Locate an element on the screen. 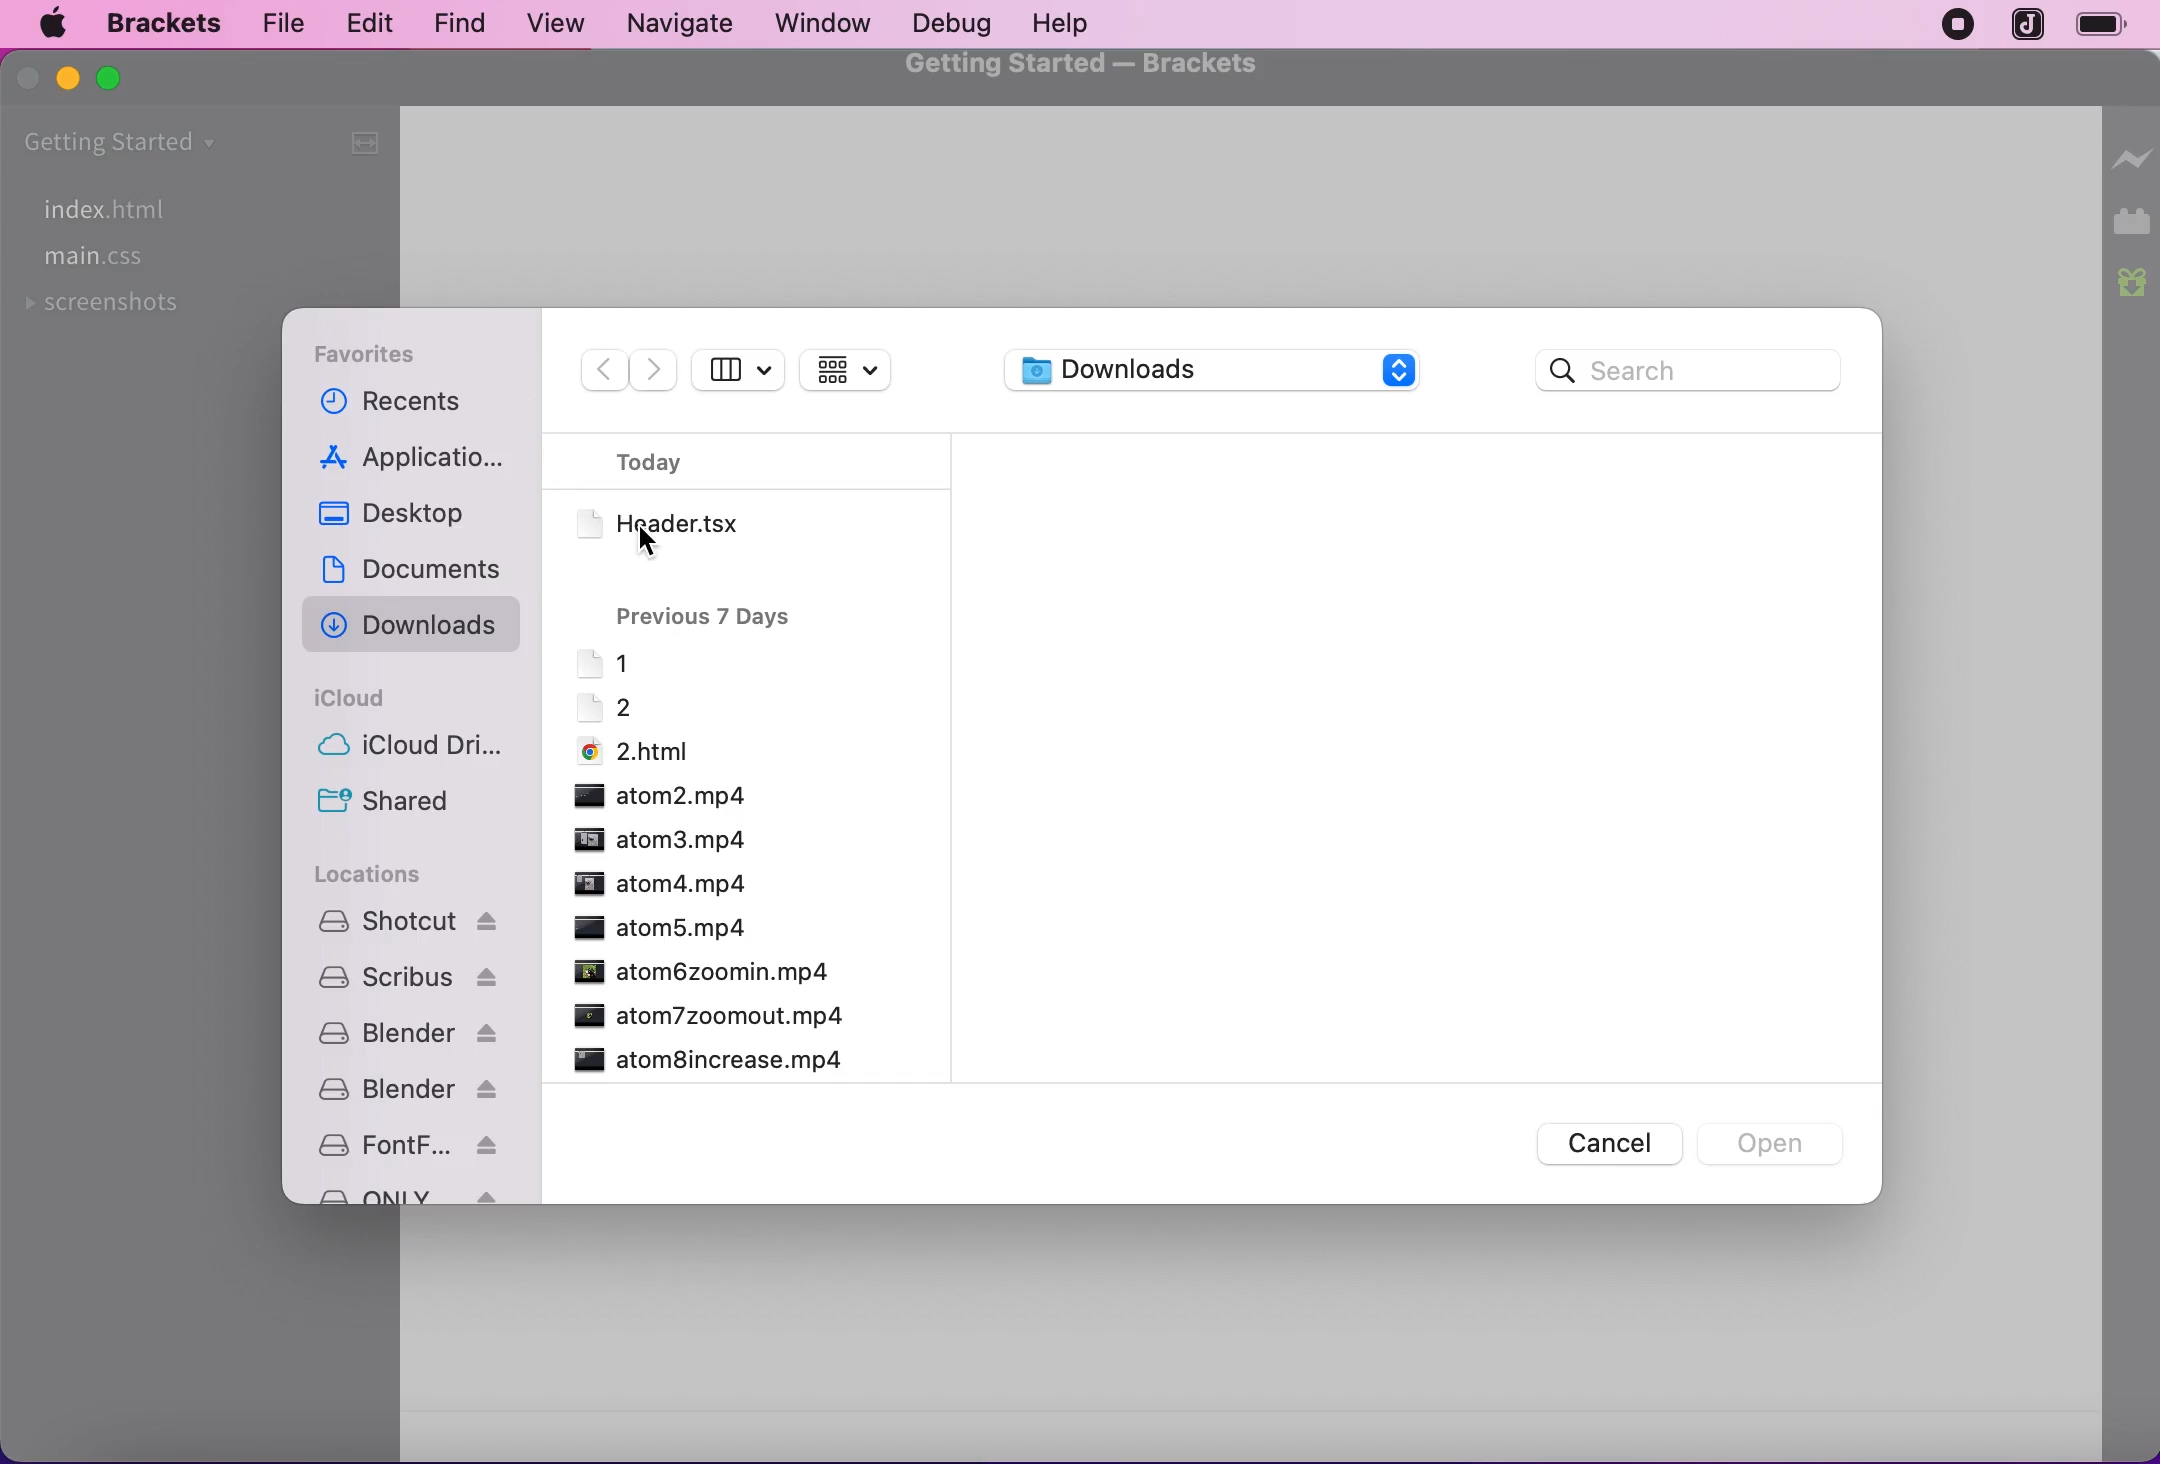  1 is located at coordinates (603, 662).